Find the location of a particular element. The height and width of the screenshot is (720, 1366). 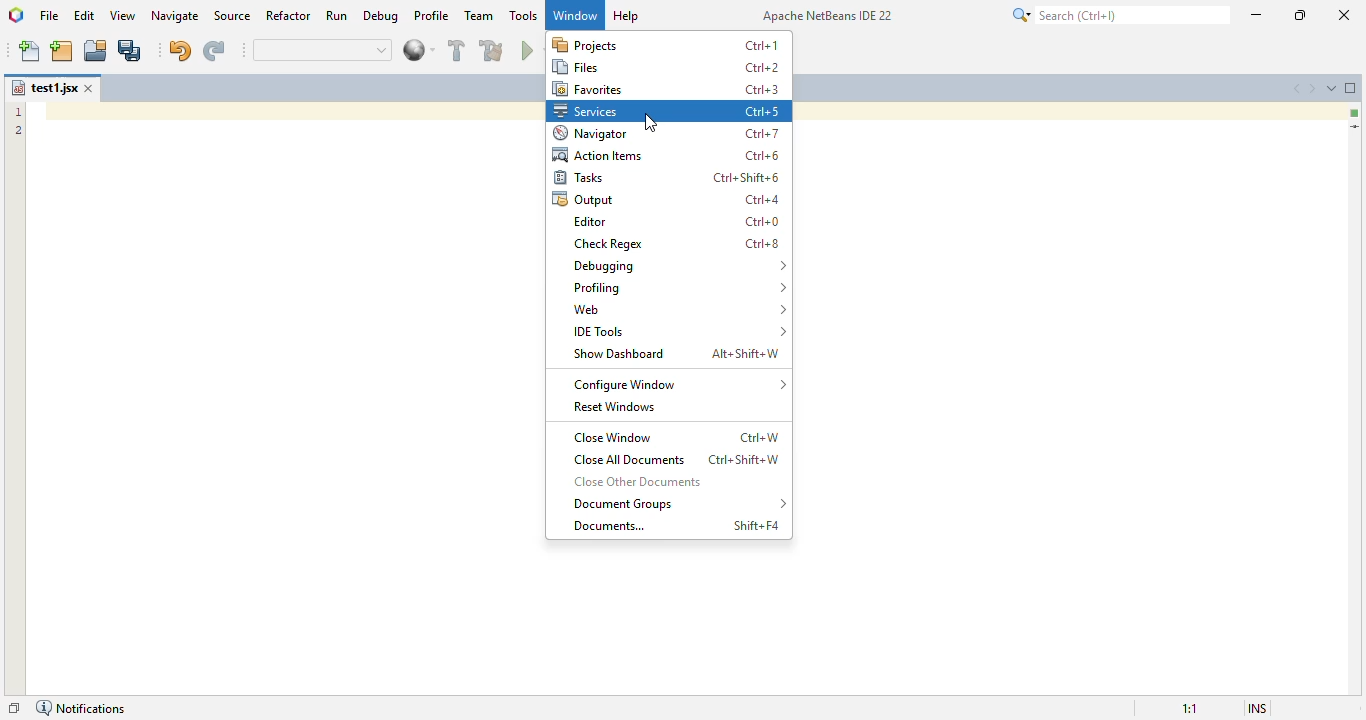

check regex is located at coordinates (610, 244).